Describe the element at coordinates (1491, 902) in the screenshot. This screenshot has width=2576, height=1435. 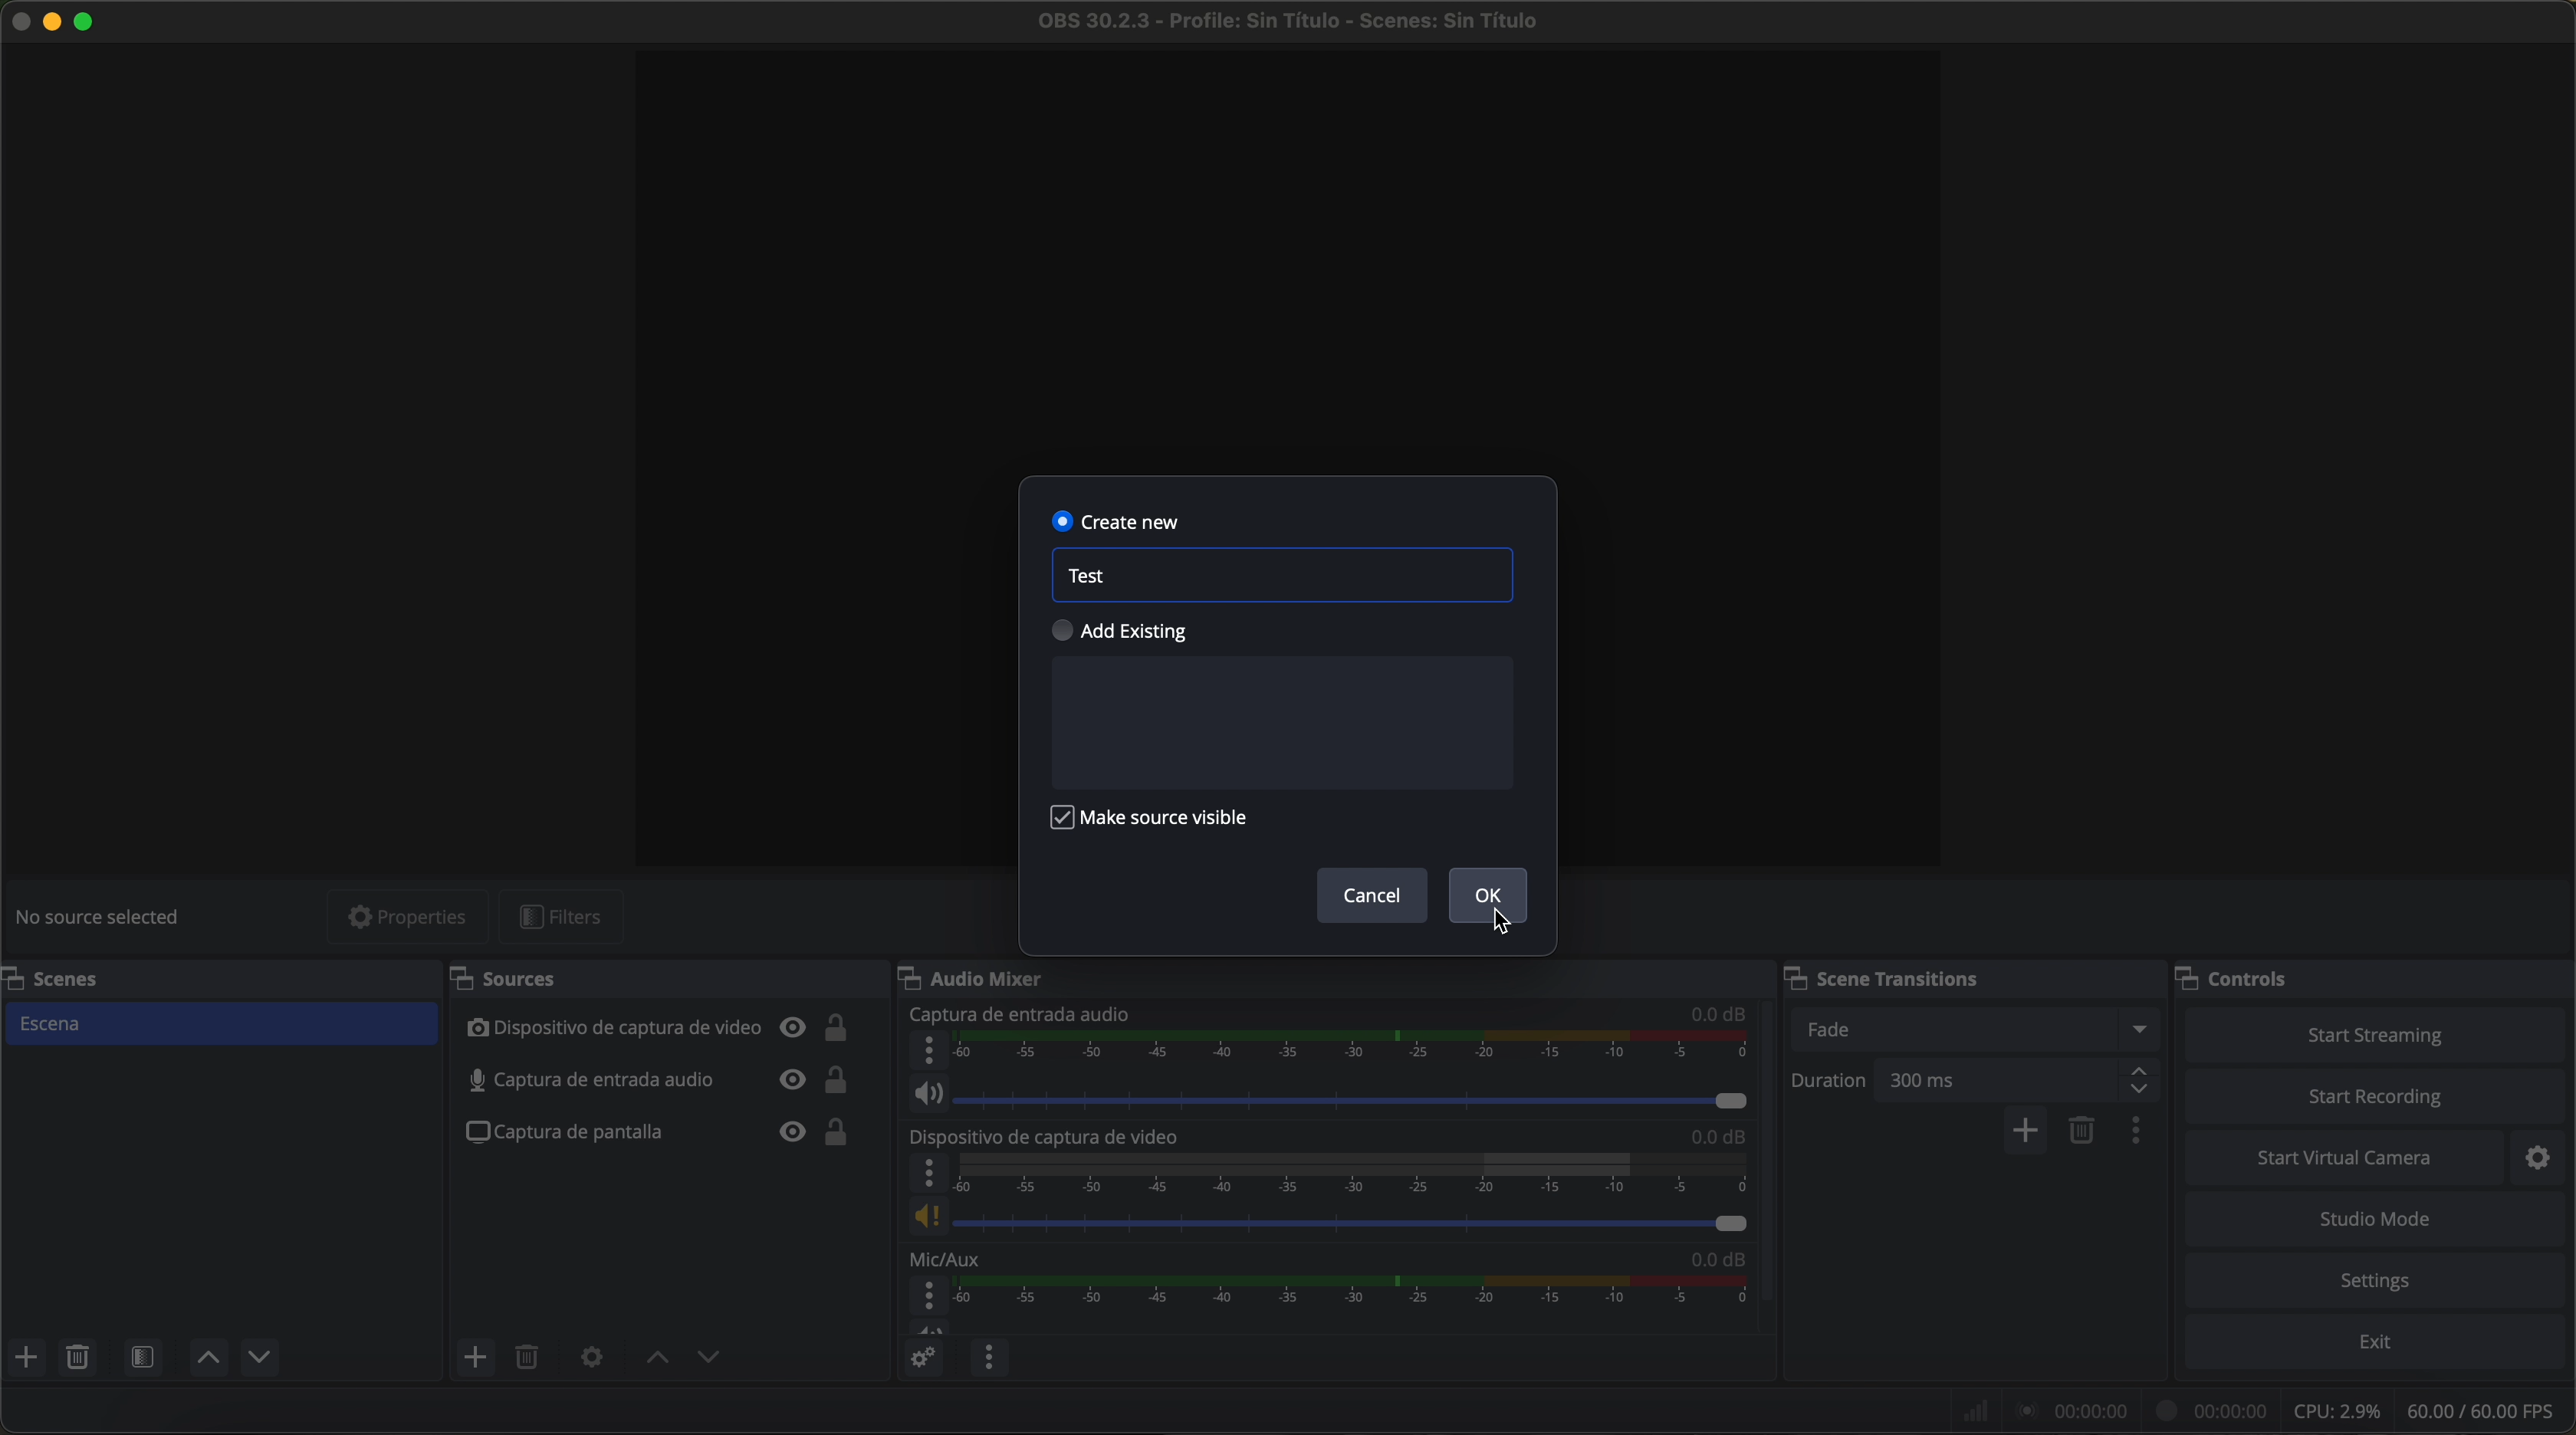
I see `click on OK button` at that location.